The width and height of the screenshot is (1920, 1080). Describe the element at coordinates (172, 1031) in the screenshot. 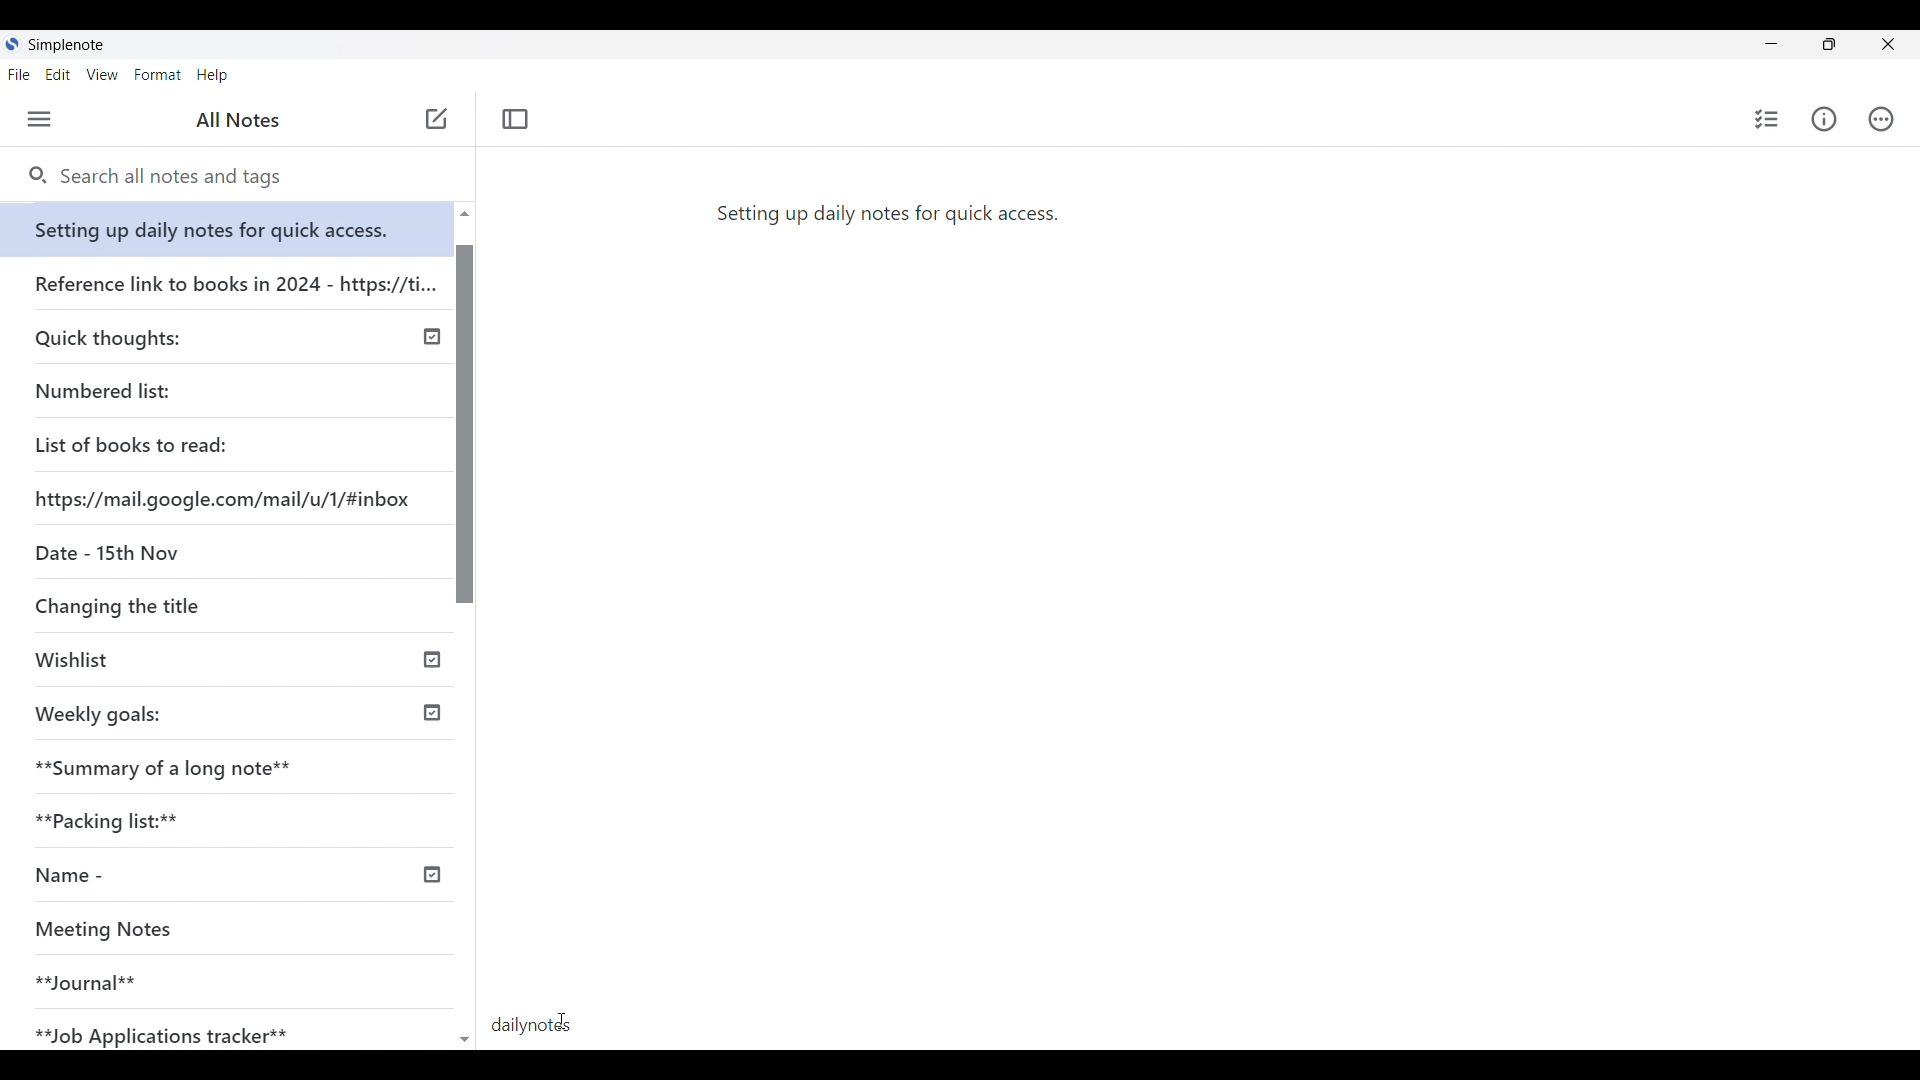

I see `Job Application tracker` at that location.